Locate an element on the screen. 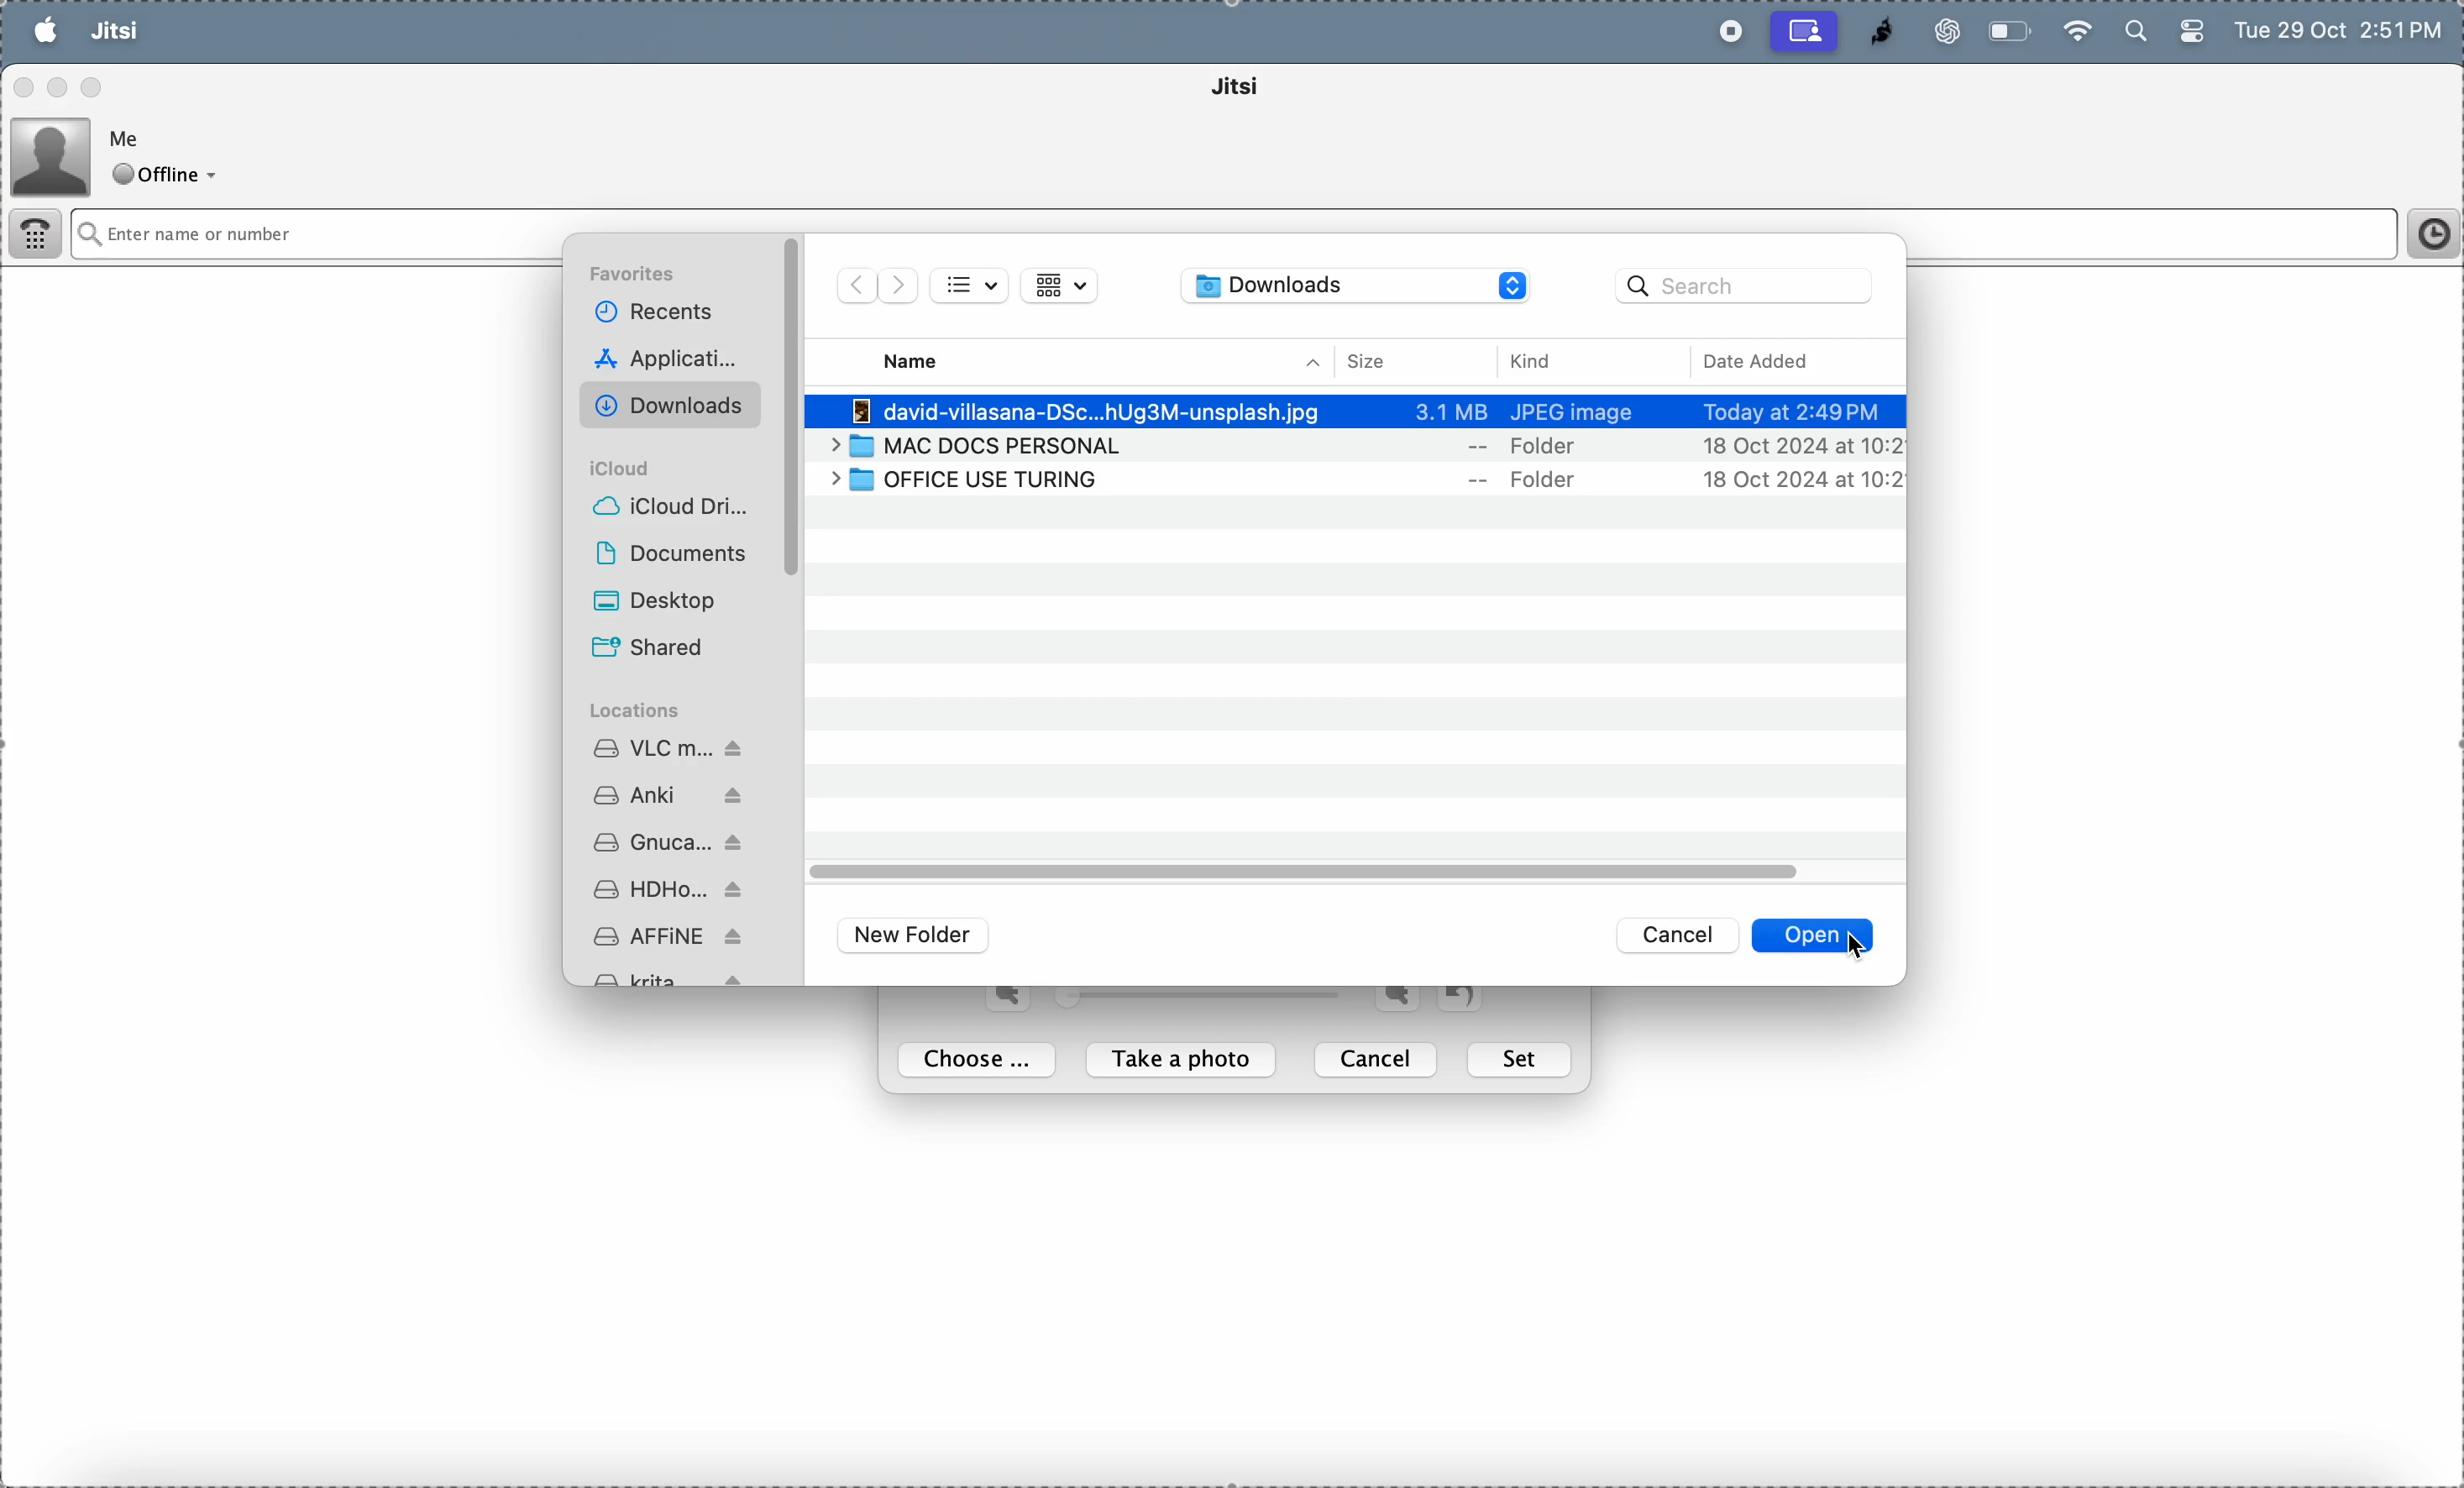  | > [1] OFFICE USE TURING -- Folder 18 Oct 2024 at 10:2] is located at coordinates (1351, 481).